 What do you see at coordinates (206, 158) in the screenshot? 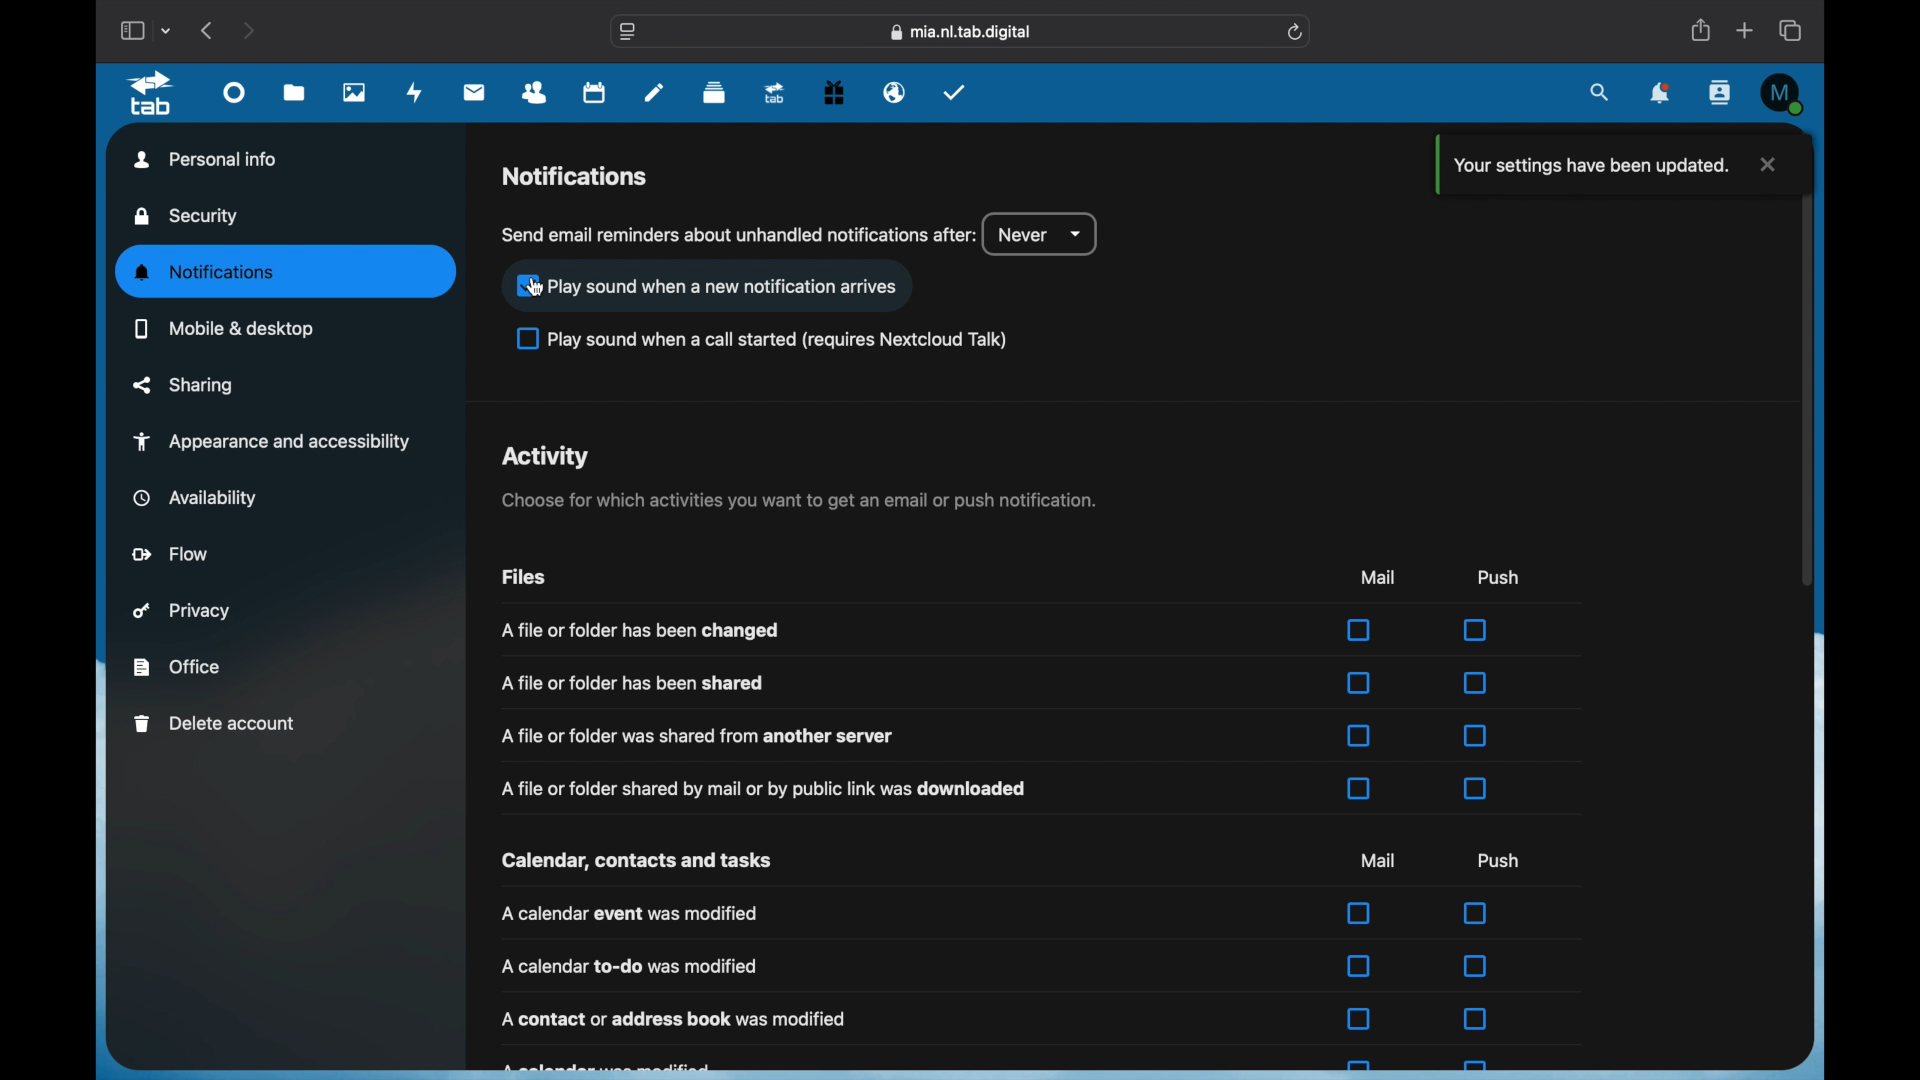
I see `personal info` at bounding box center [206, 158].